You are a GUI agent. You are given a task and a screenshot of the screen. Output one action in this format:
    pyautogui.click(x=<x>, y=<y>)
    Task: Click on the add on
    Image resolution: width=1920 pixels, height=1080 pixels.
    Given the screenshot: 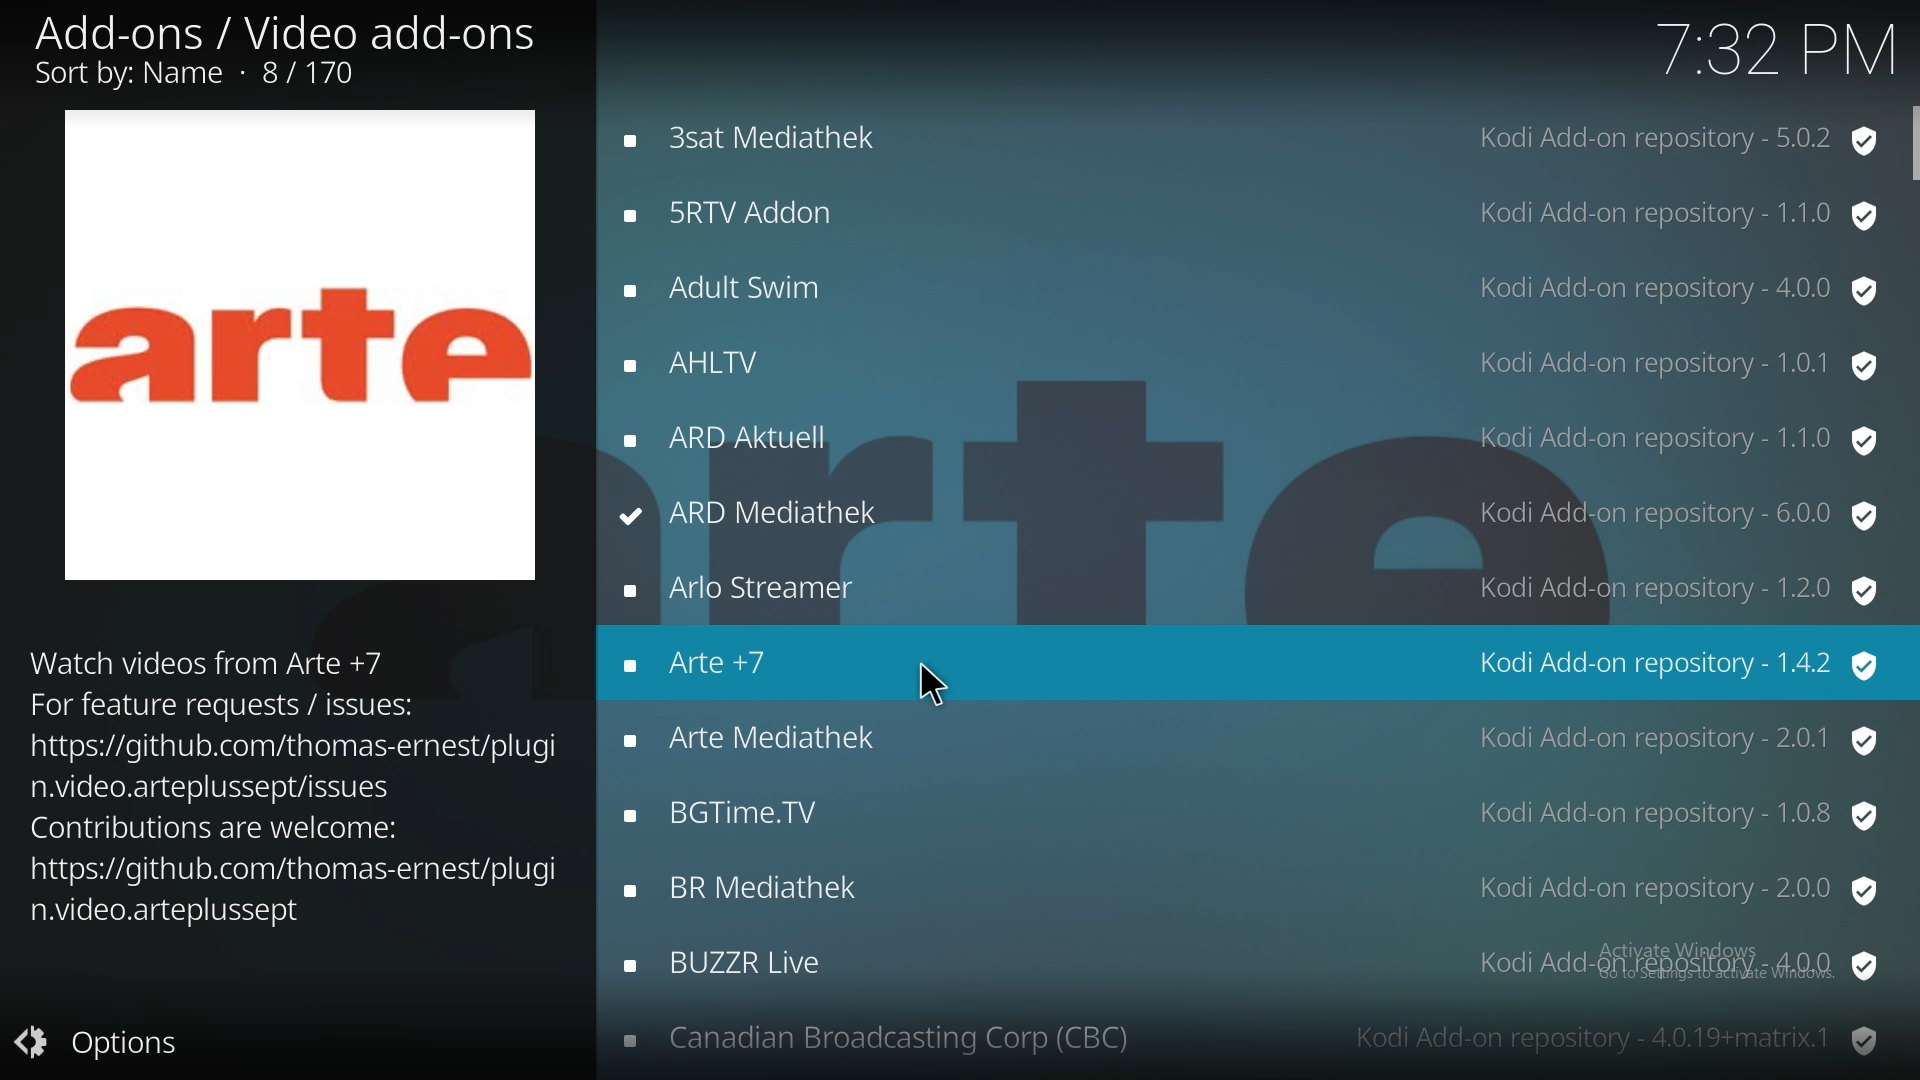 What is the action you would take?
    pyautogui.click(x=1251, y=515)
    